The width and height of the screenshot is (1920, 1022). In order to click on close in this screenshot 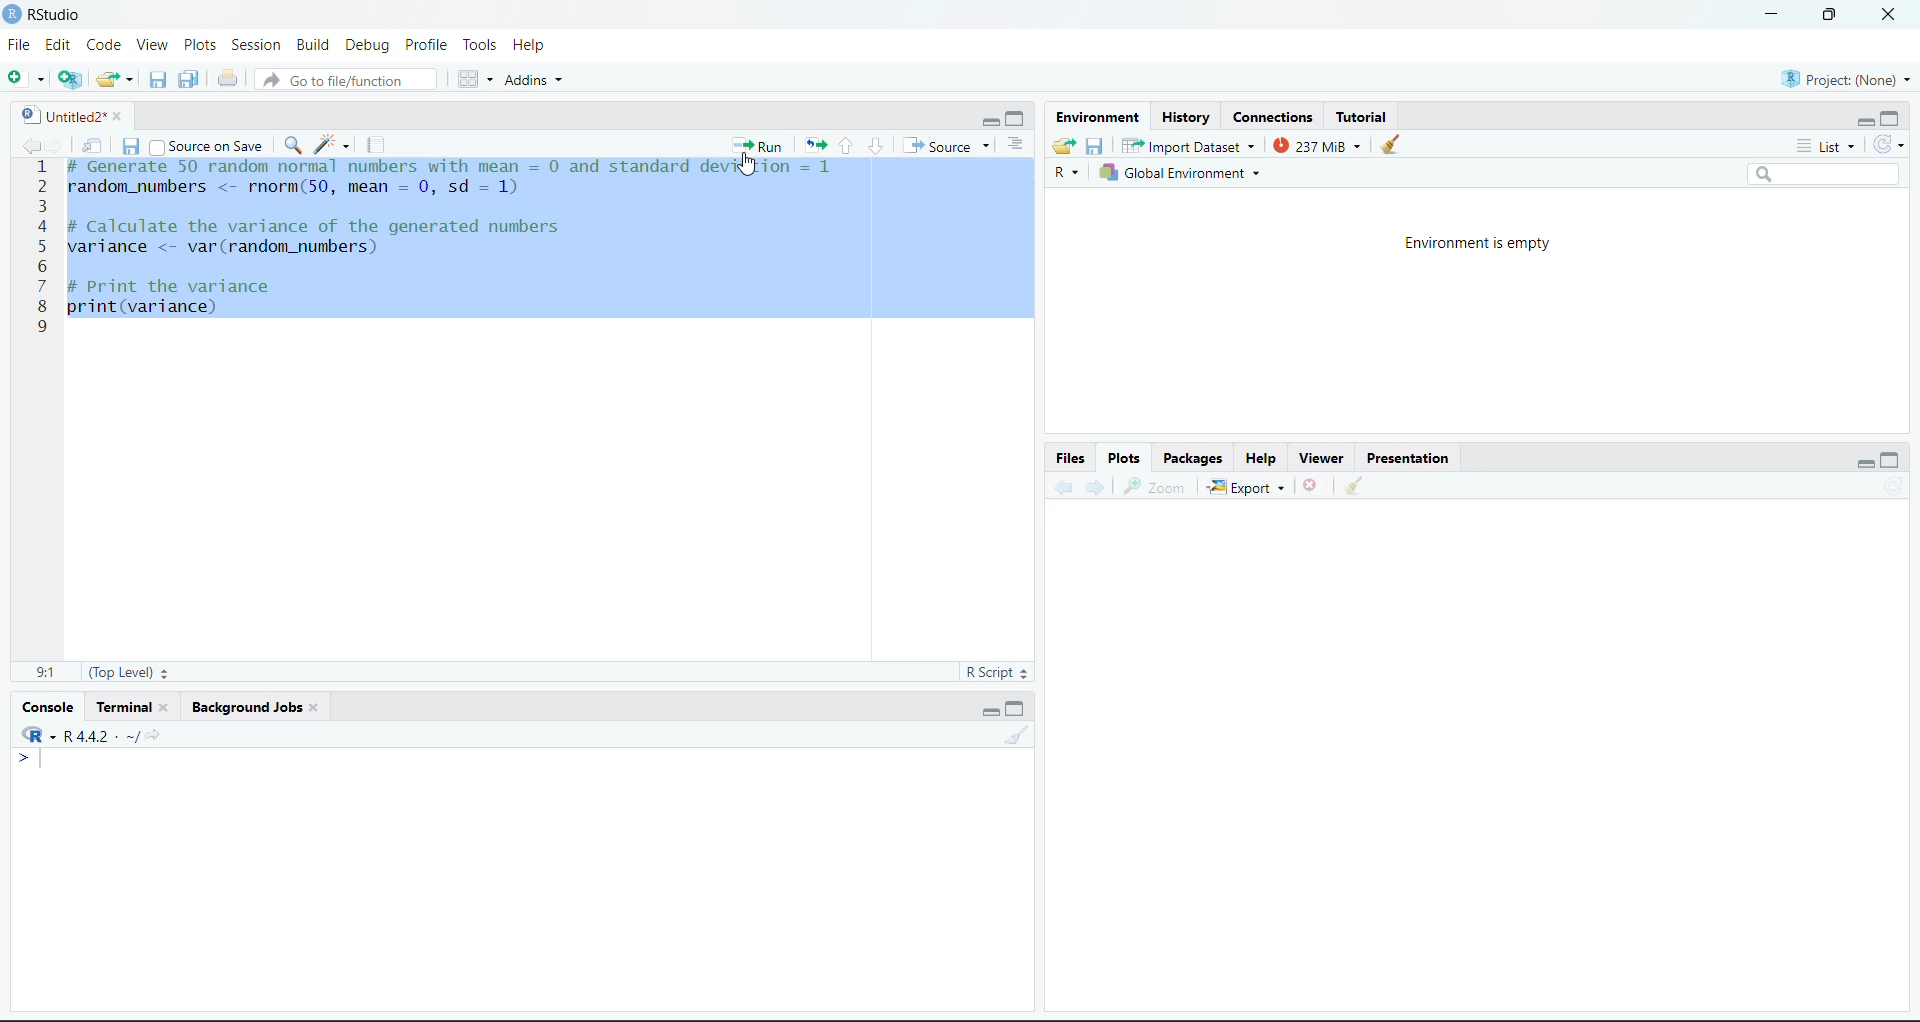, I will do `click(170, 707)`.